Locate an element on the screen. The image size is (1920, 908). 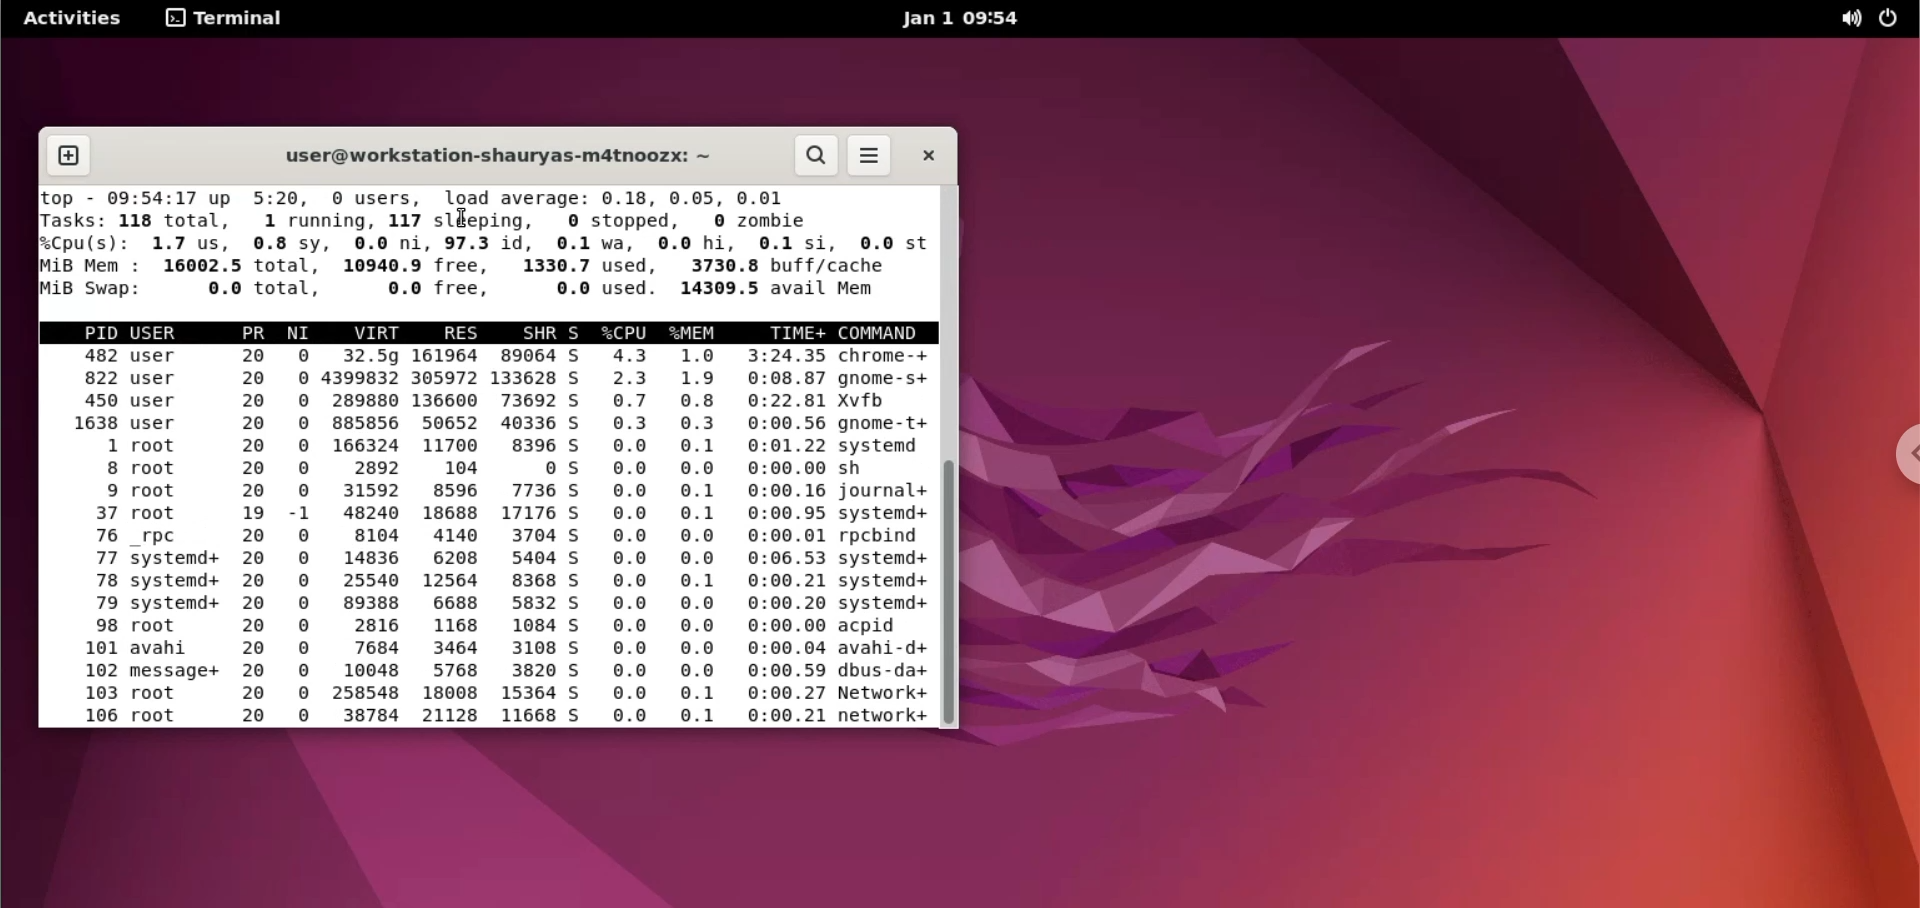
terminal  is located at coordinates (226, 21).